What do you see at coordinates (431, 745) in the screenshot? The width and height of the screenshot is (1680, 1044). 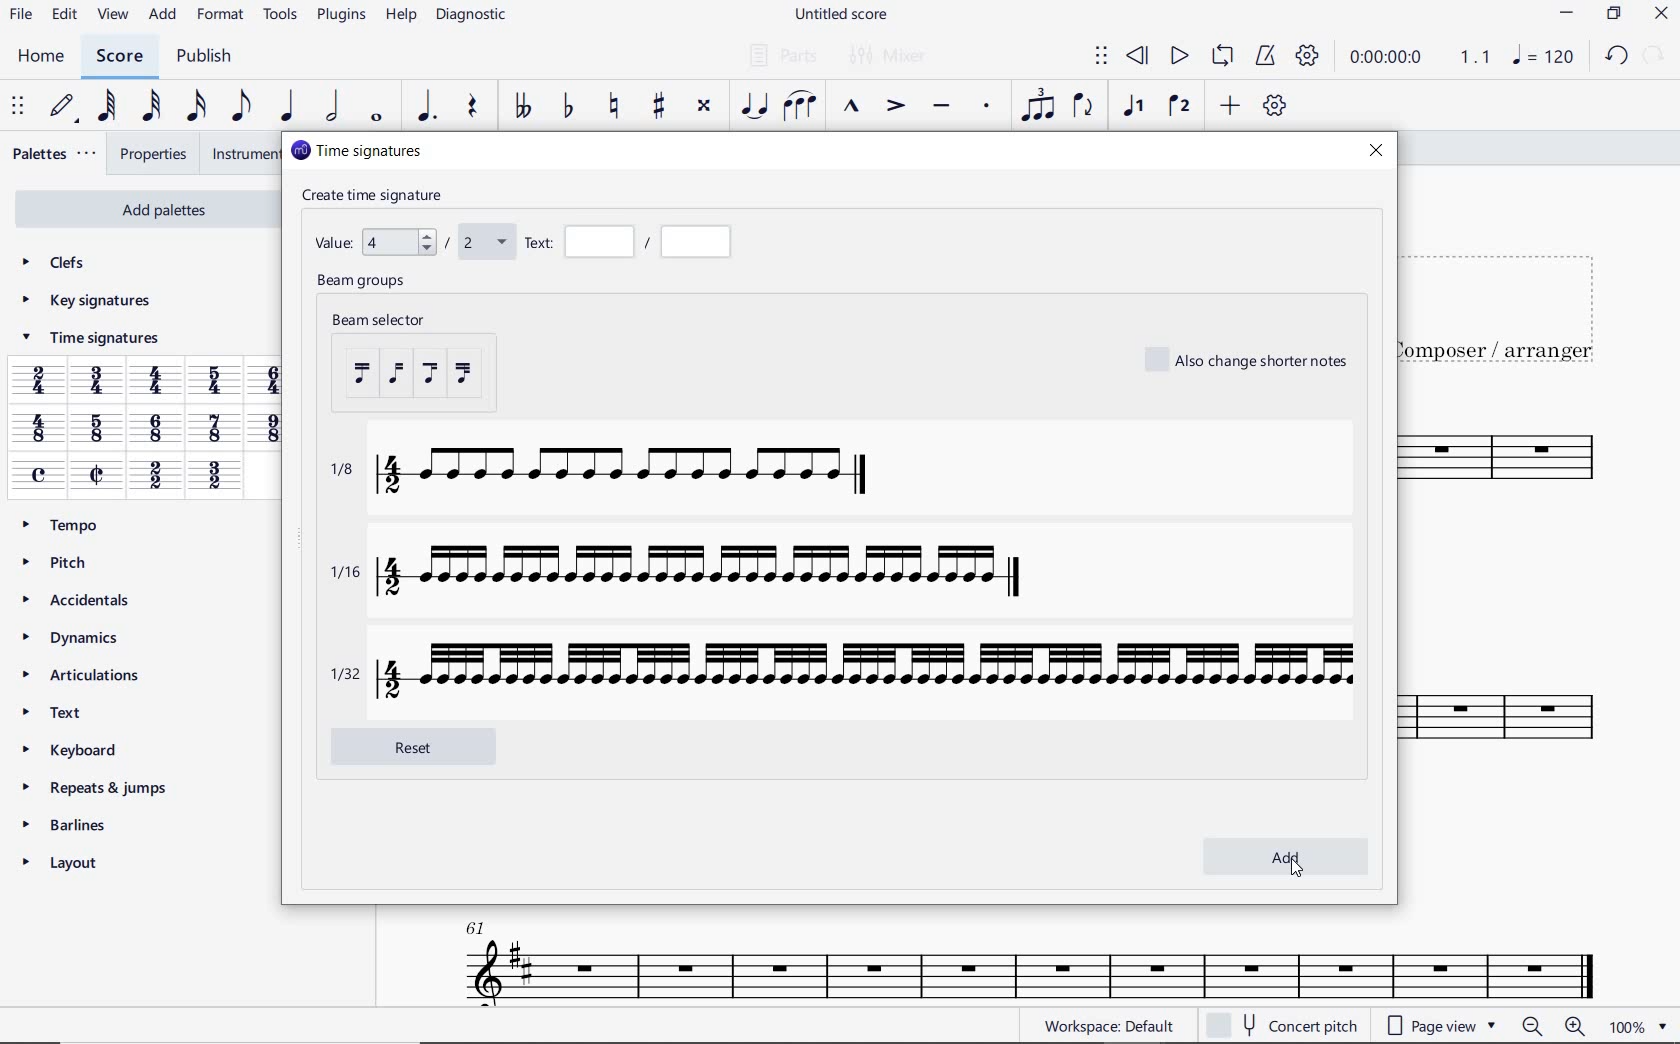 I see `reset` at bounding box center [431, 745].